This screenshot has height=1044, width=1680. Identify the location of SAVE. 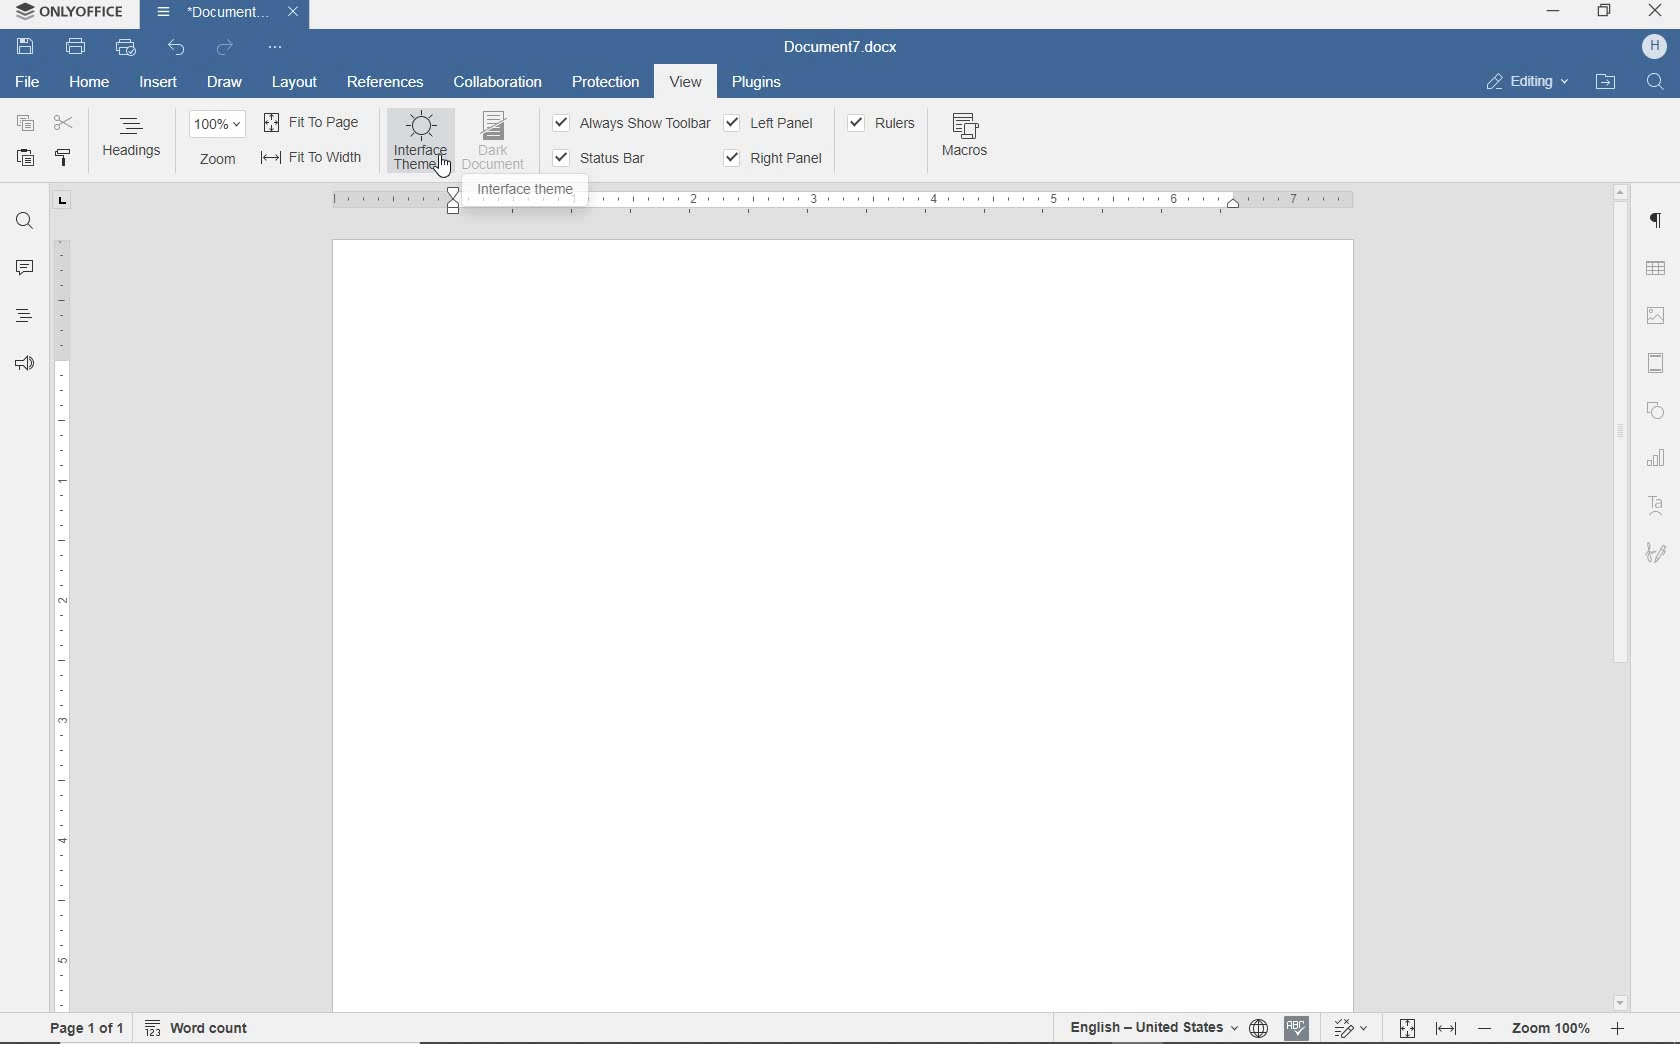
(25, 47).